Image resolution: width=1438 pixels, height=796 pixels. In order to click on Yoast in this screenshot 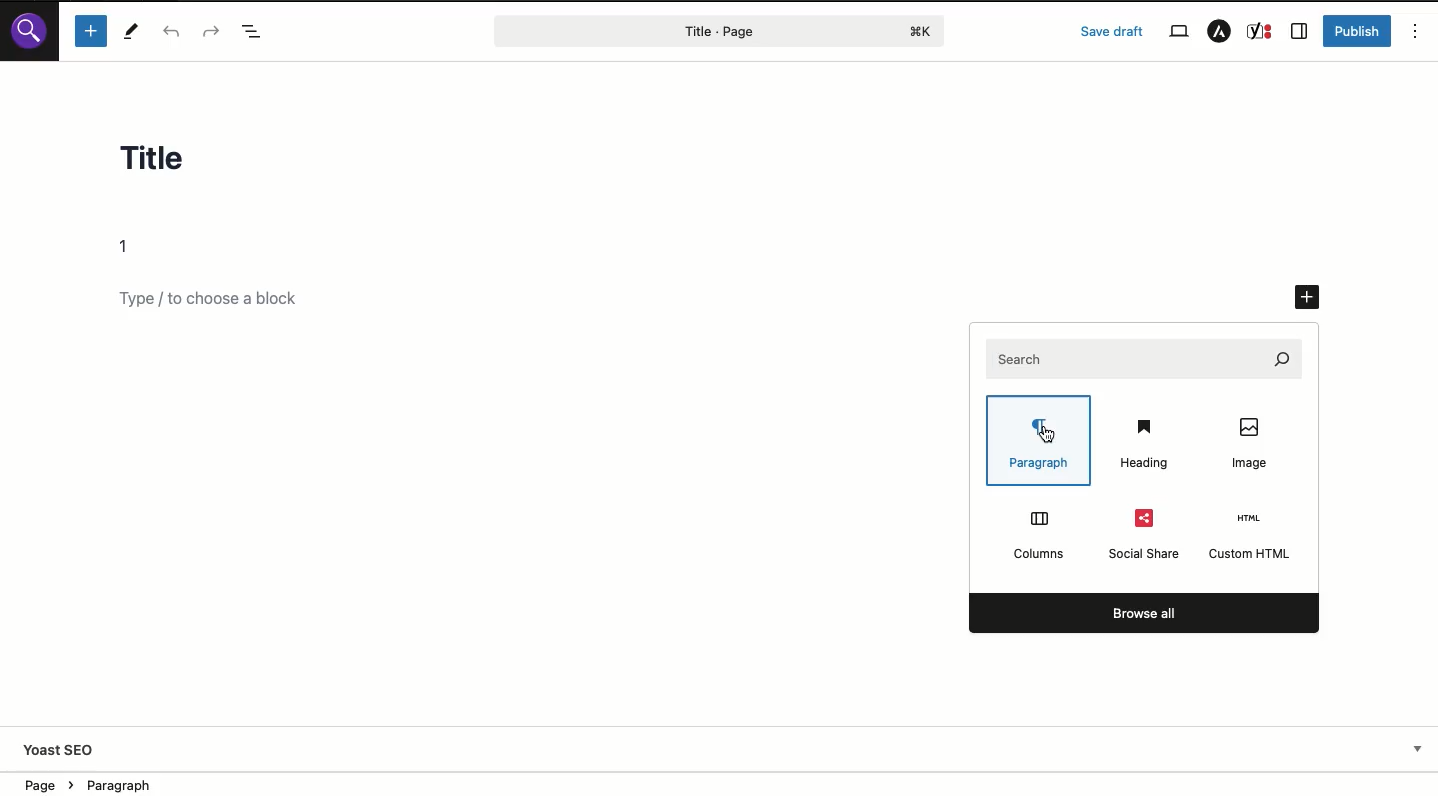, I will do `click(1261, 32)`.